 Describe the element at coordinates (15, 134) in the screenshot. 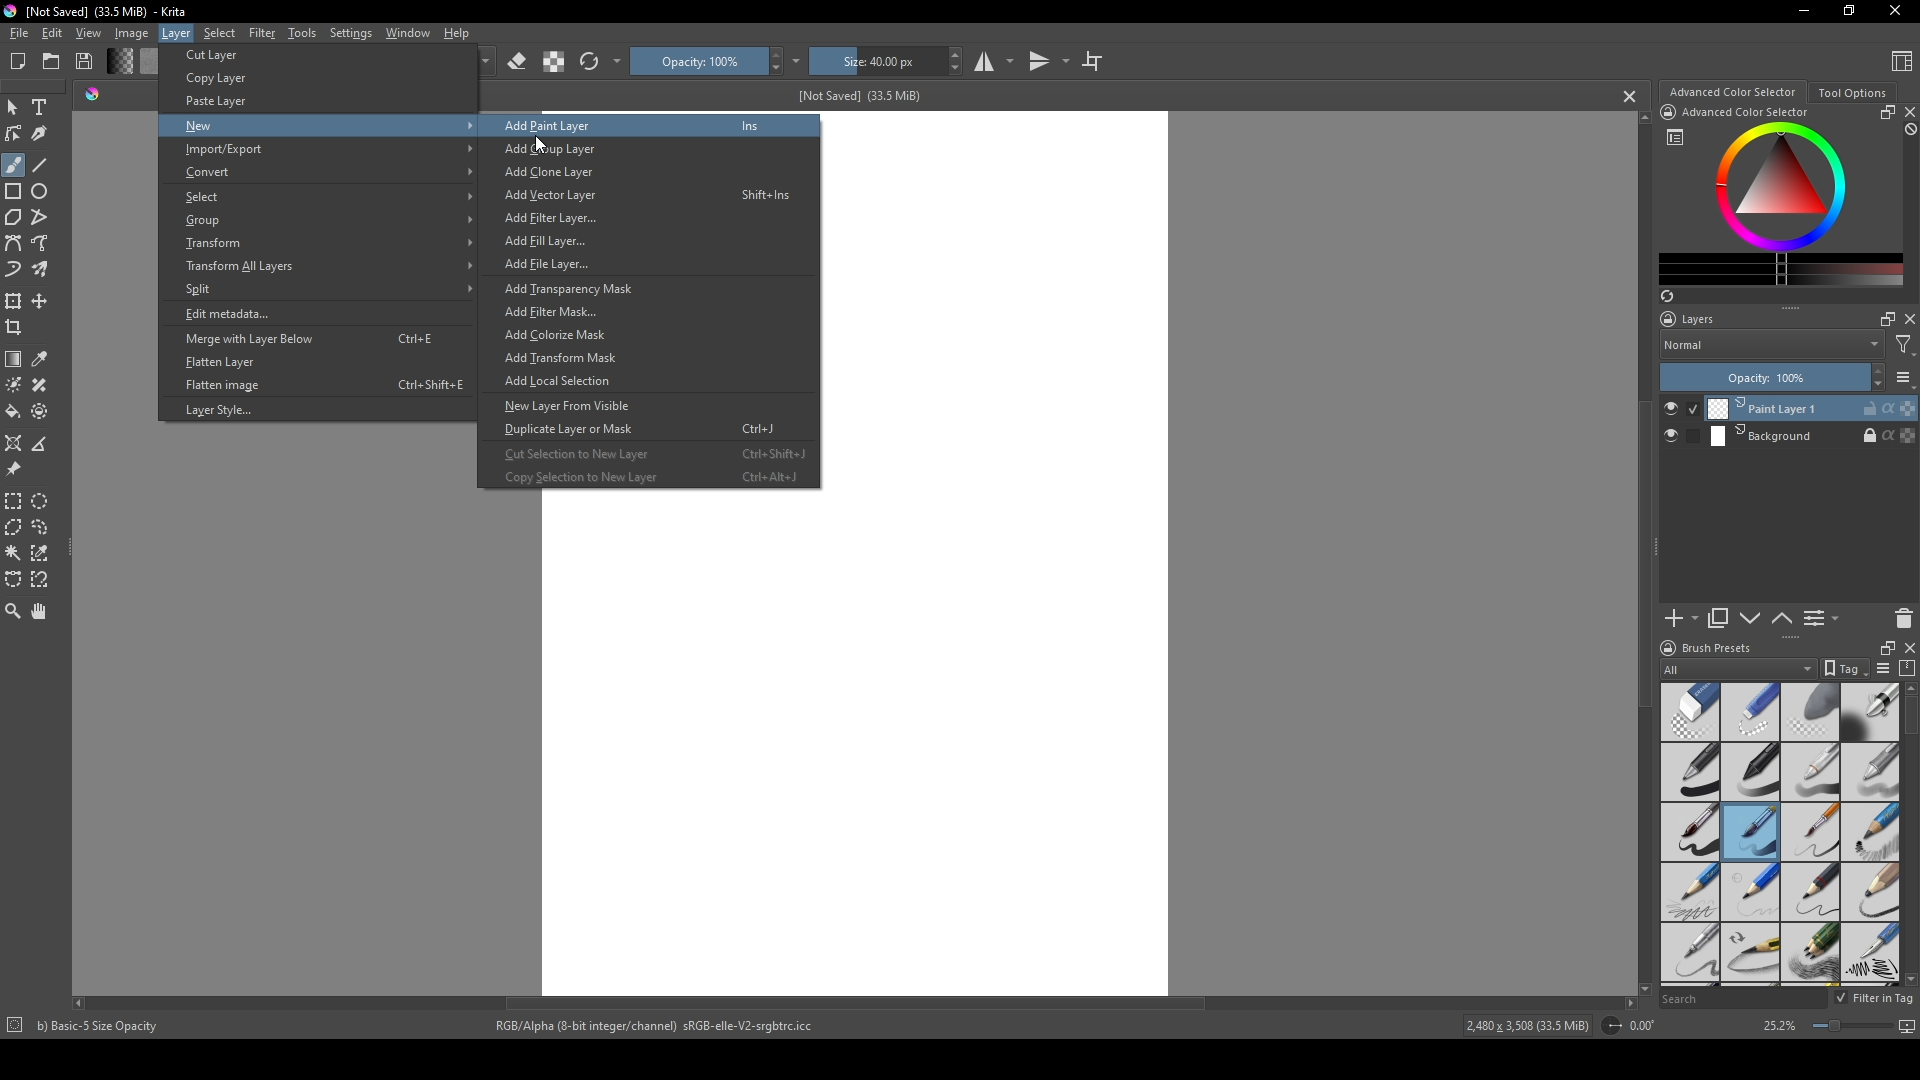

I see `edit shapes` at that location.